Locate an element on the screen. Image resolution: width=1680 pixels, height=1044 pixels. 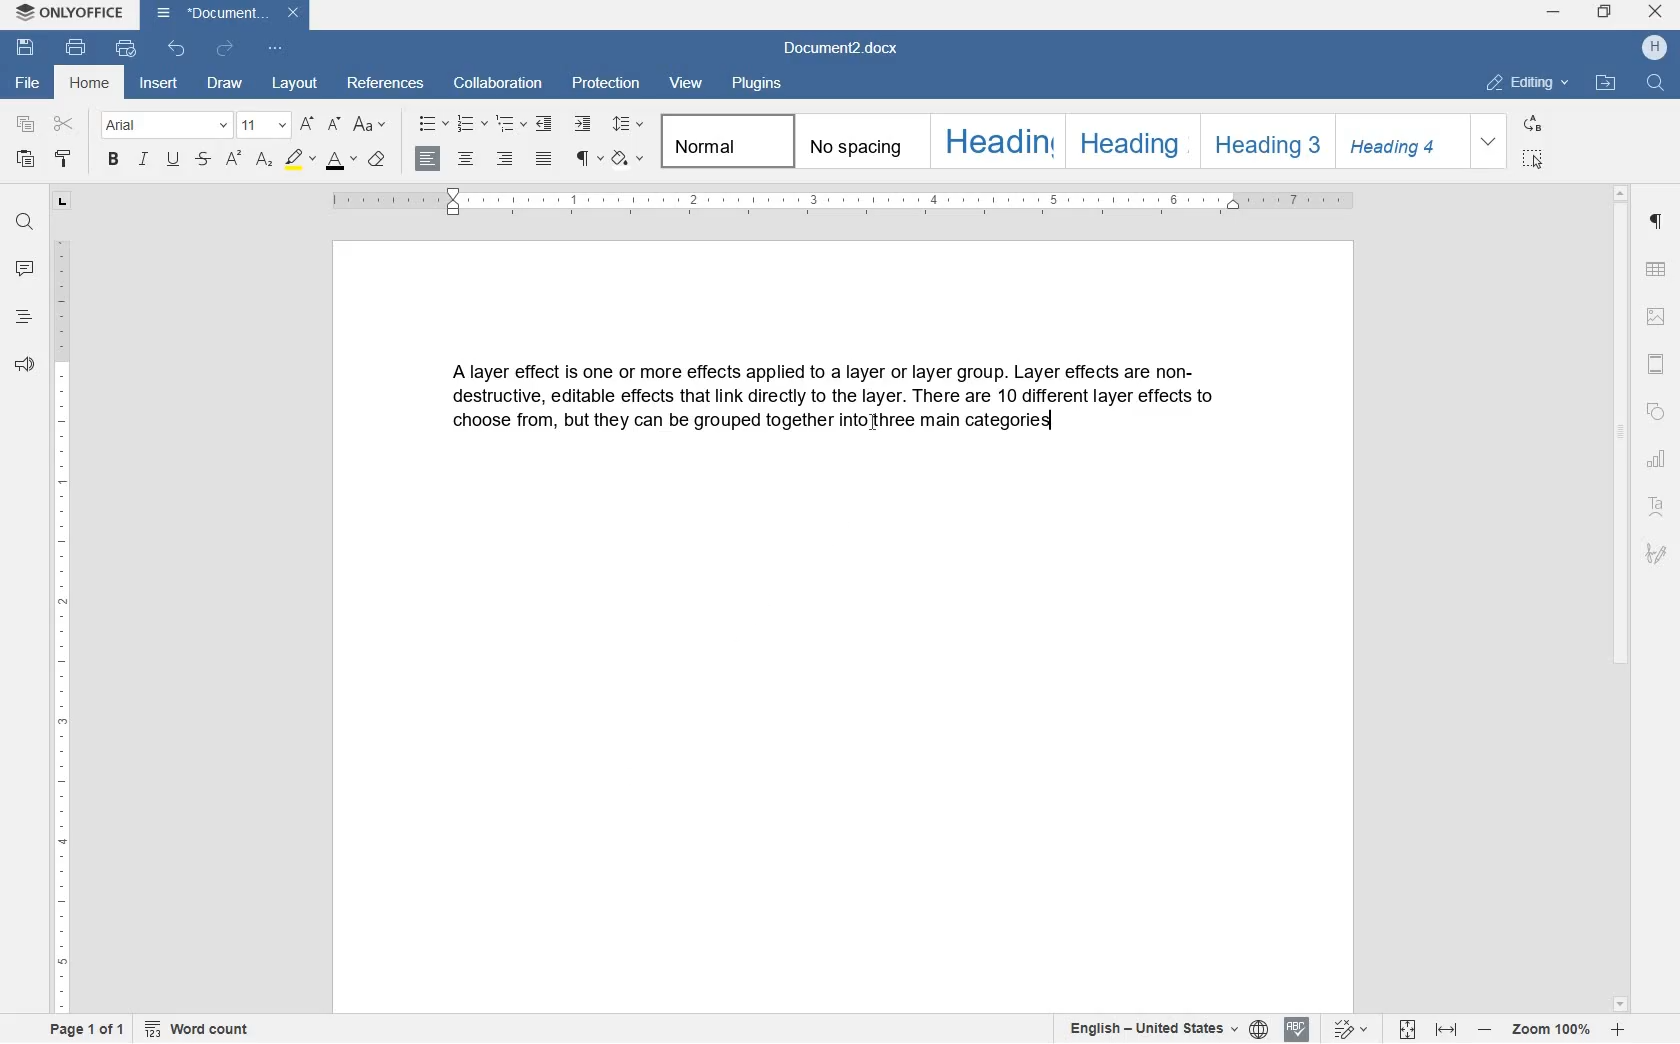
feedback and surpport is located at coordinates (23, 365).